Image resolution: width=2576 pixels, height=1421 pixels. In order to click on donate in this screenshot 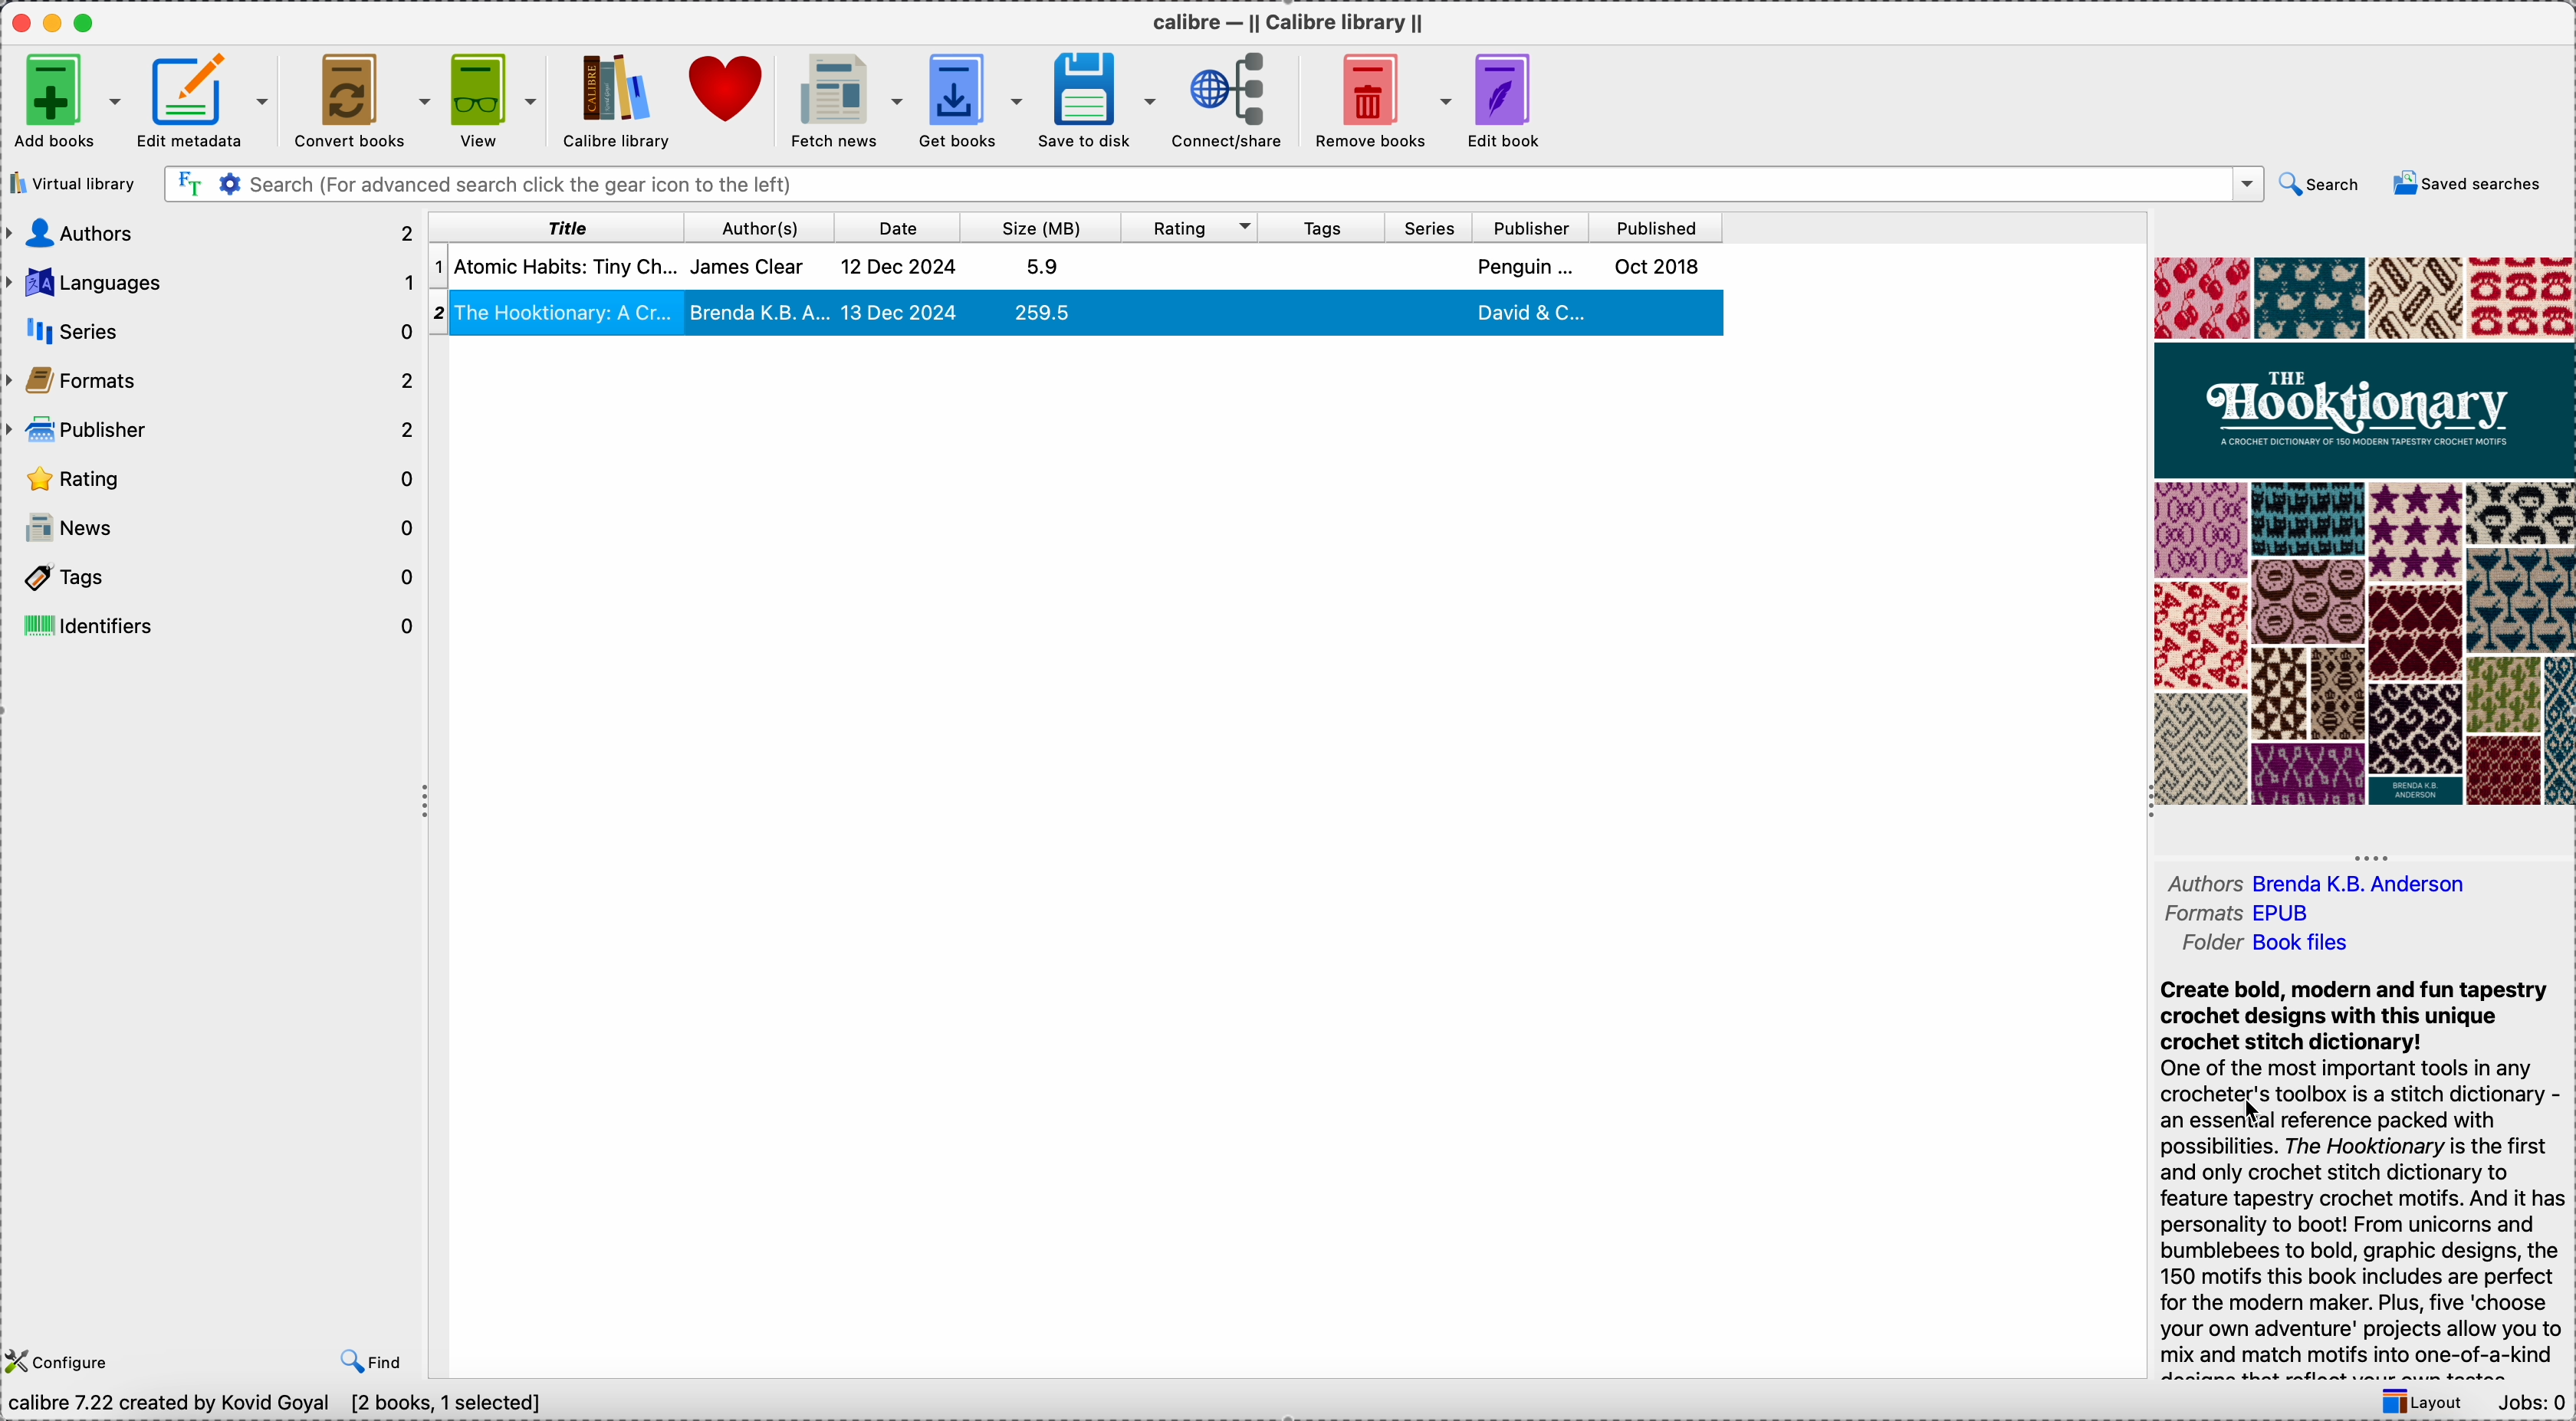, I will do `click(724, 90)`.